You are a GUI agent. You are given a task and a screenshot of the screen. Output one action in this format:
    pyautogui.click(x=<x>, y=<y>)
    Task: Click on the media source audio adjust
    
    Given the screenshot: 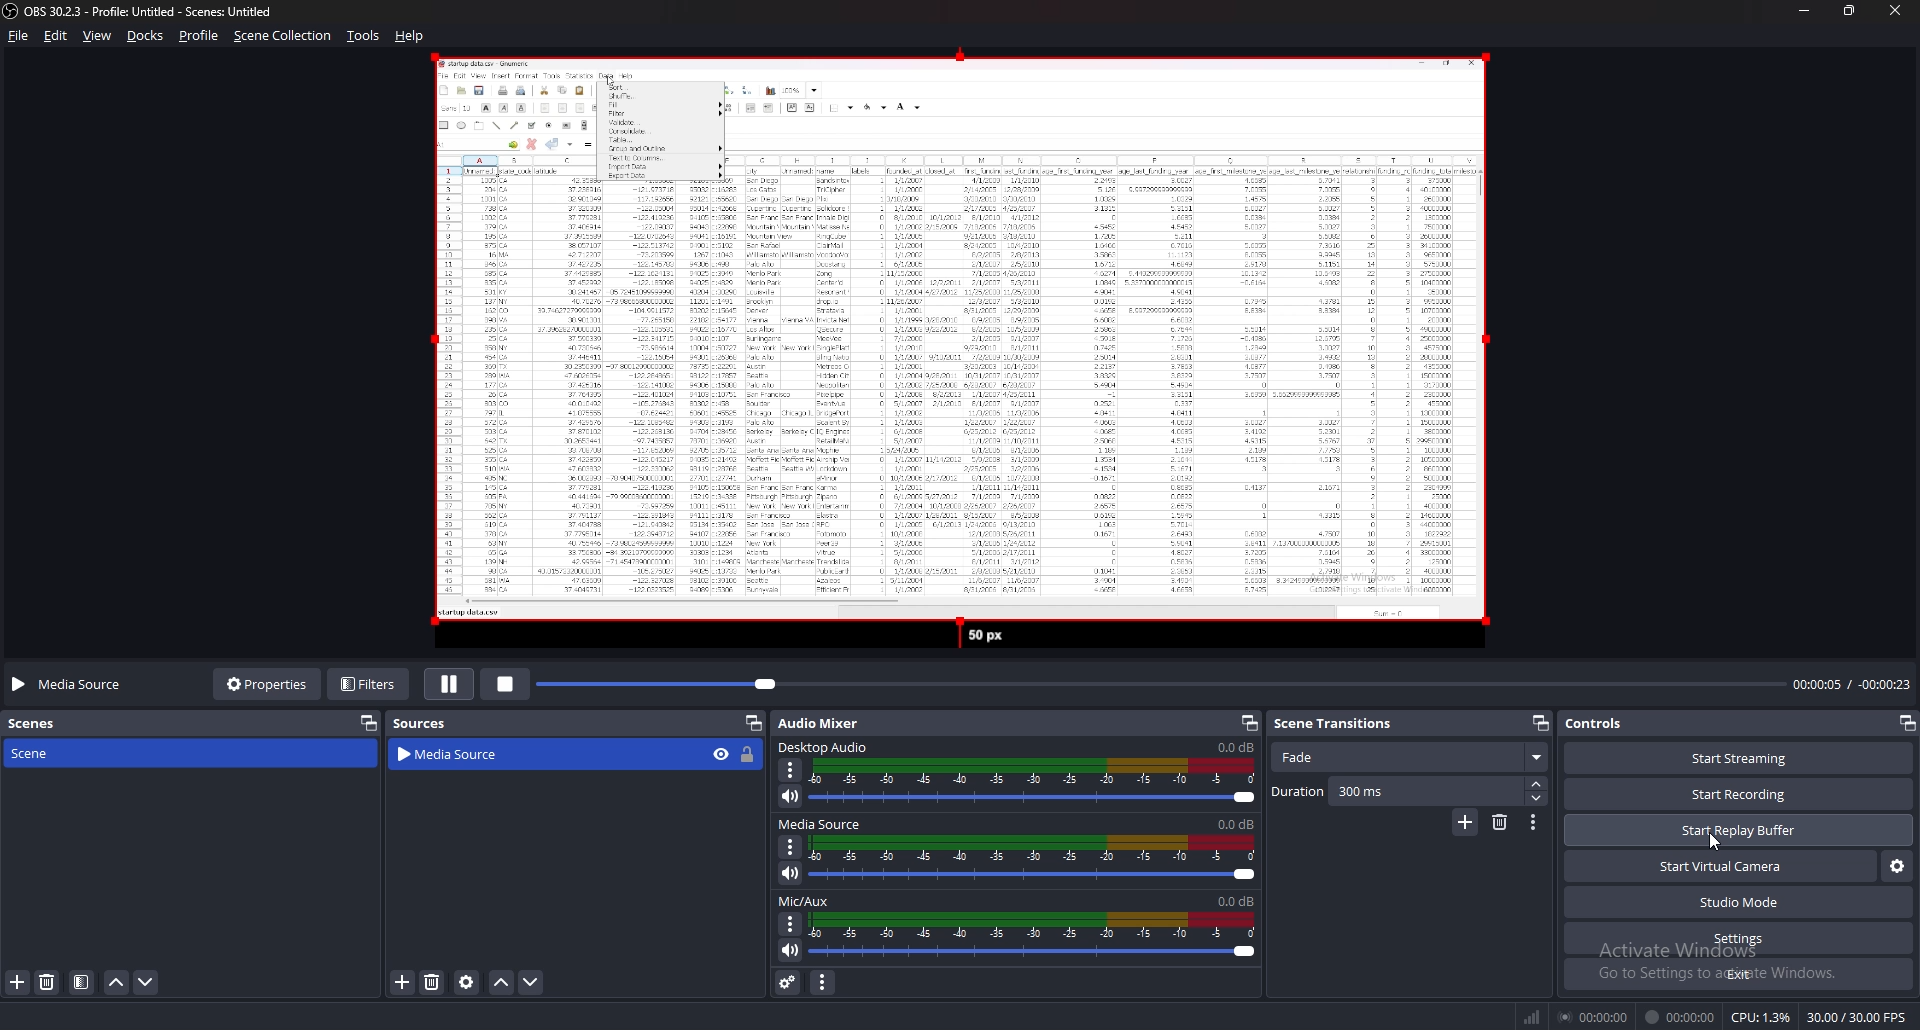 What is the action you would take?
    pyautogui.click(x=1036, y=858)
    